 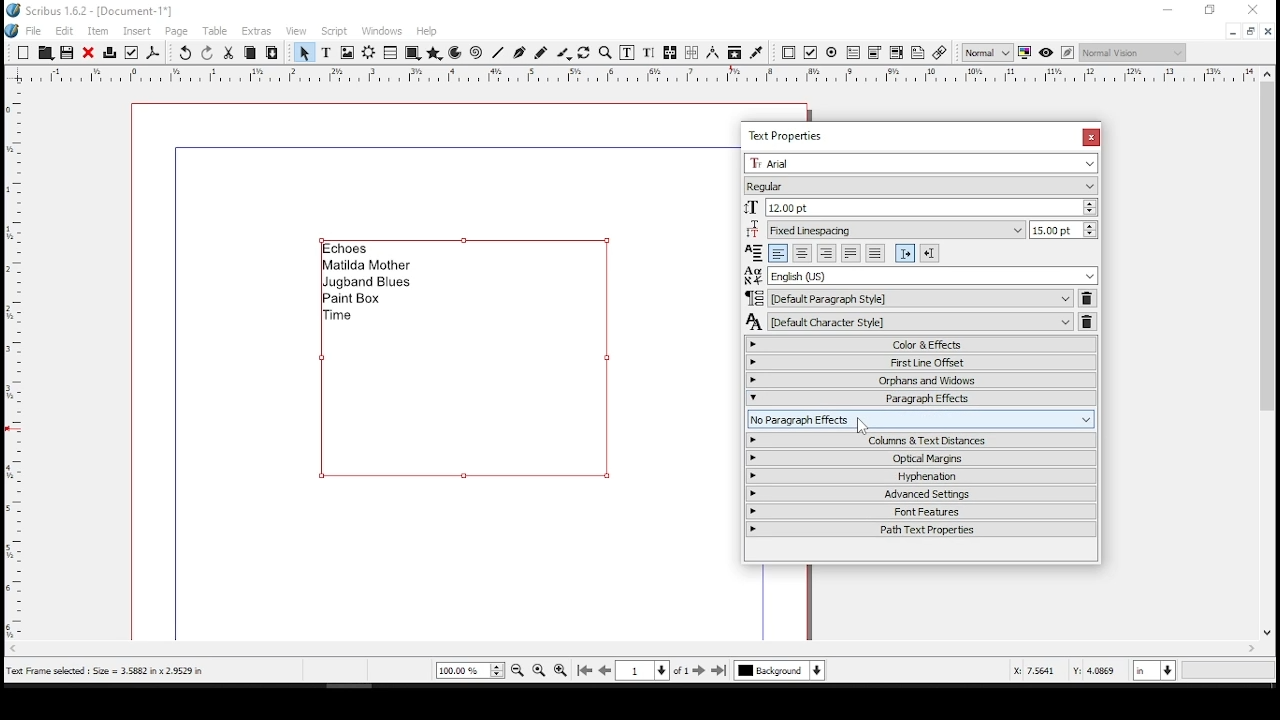 I want to click on first page, so click(x=587, y=671).